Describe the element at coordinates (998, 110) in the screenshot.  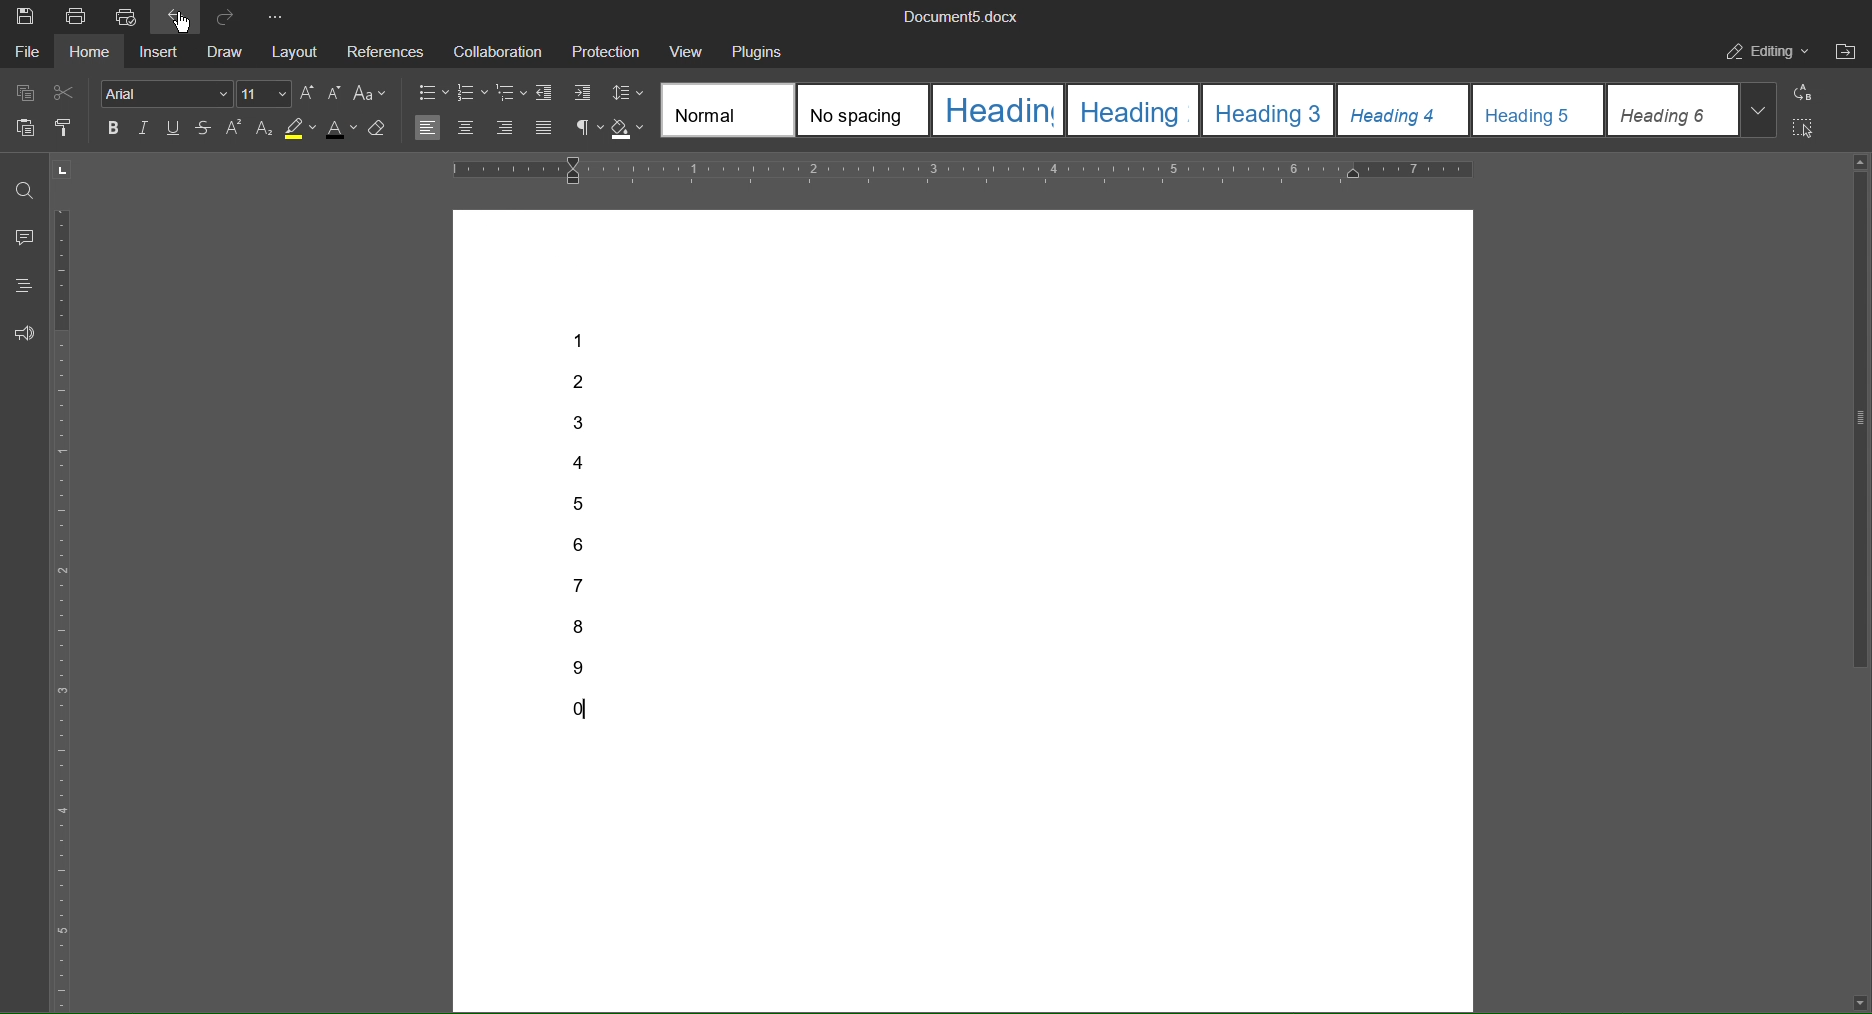
I see `template` at that location.